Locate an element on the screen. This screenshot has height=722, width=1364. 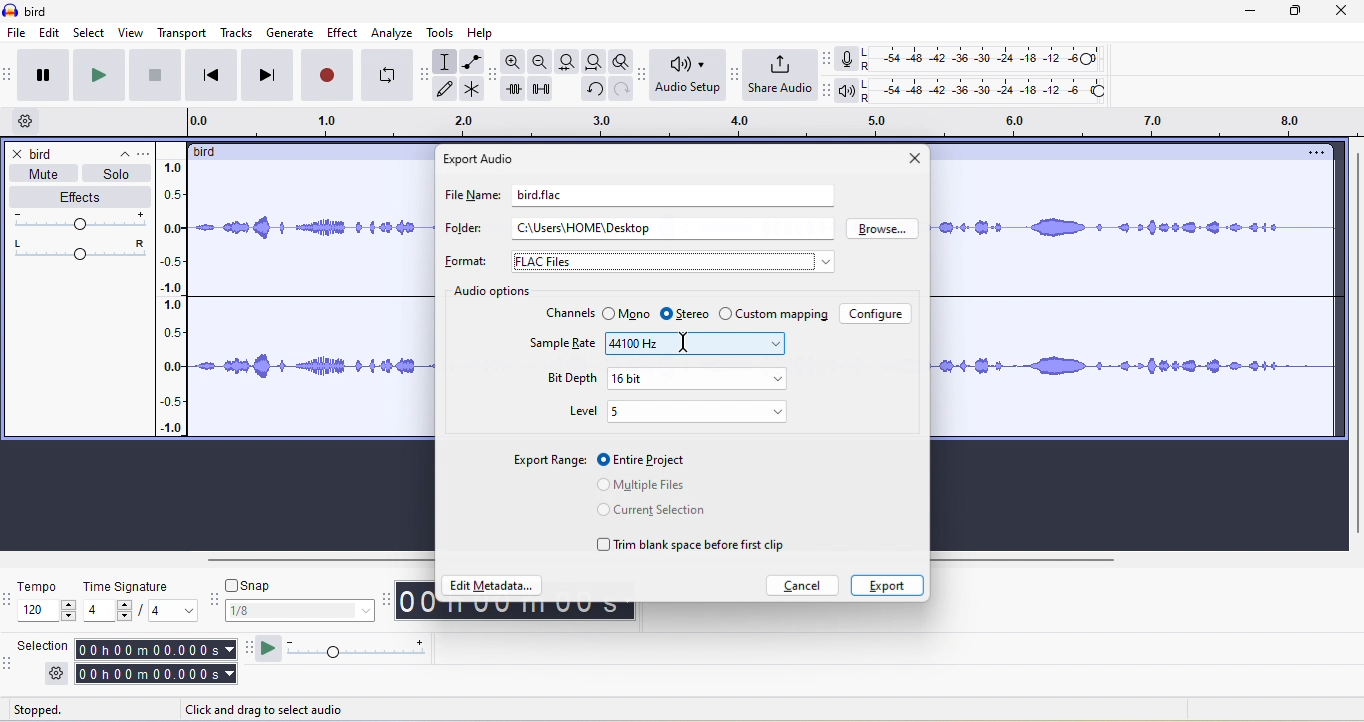
selection is located at coordinates (155, 663).